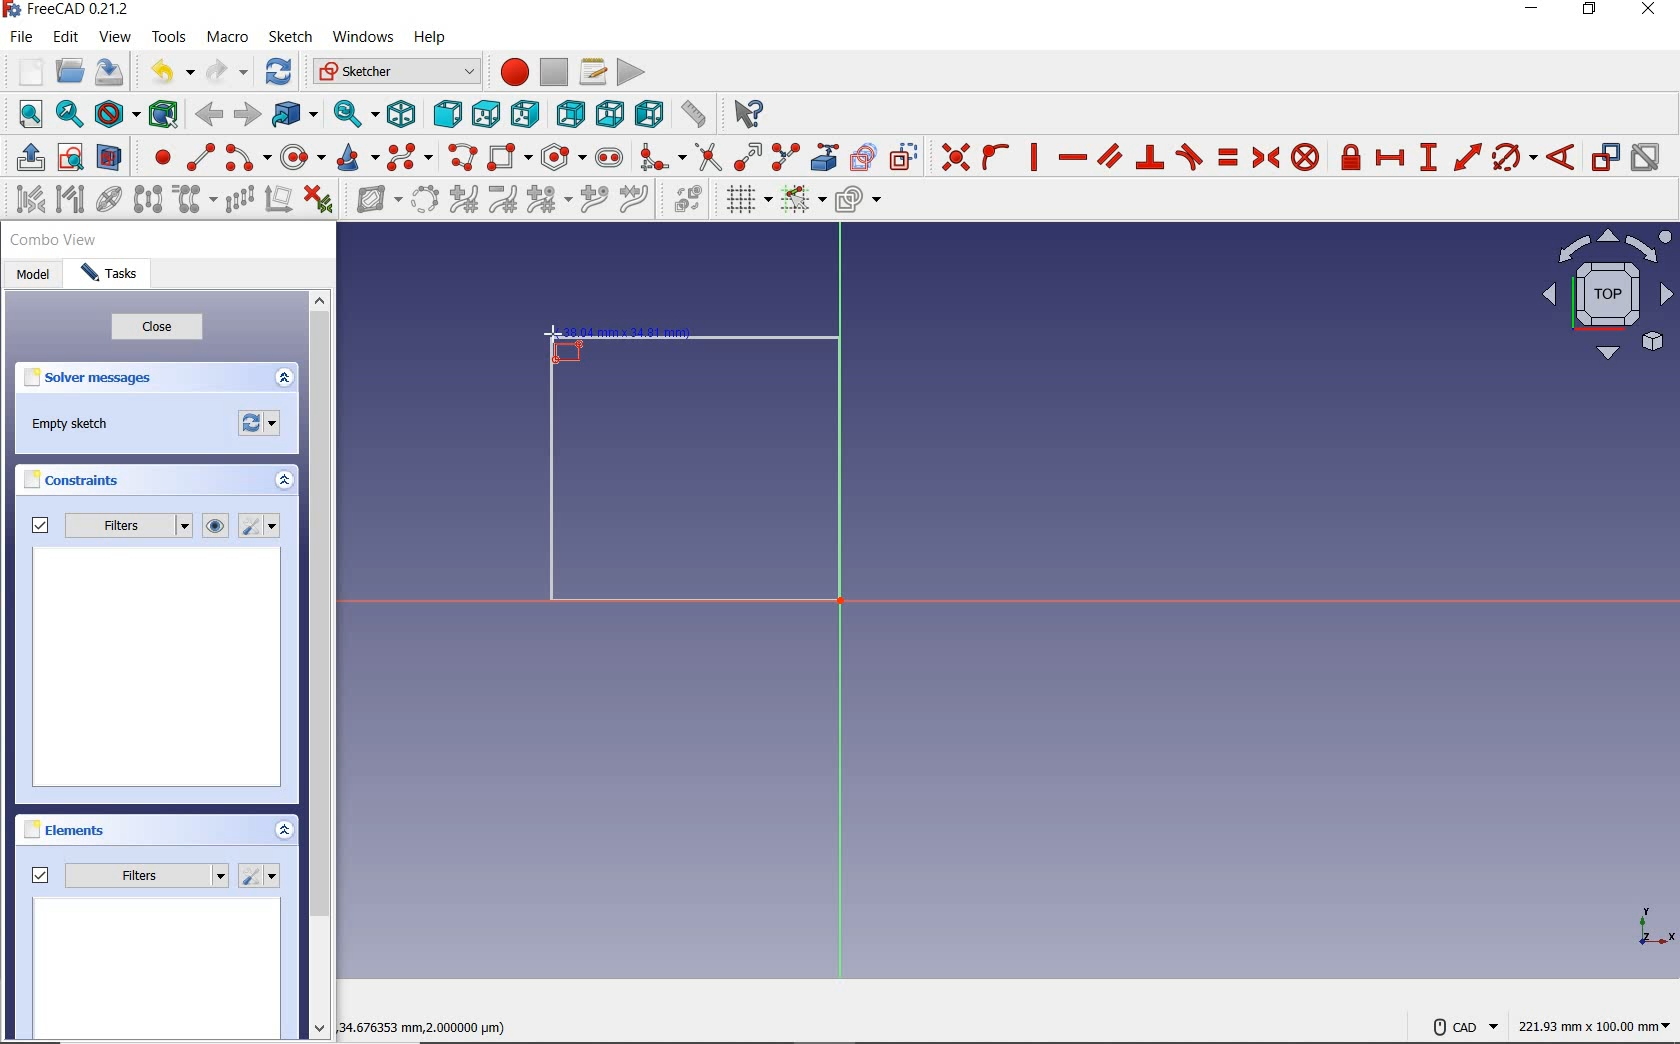  What do you see at coordinates (163, 72) in the screenshot?
I see `undo` at bounding box center [163, 72].